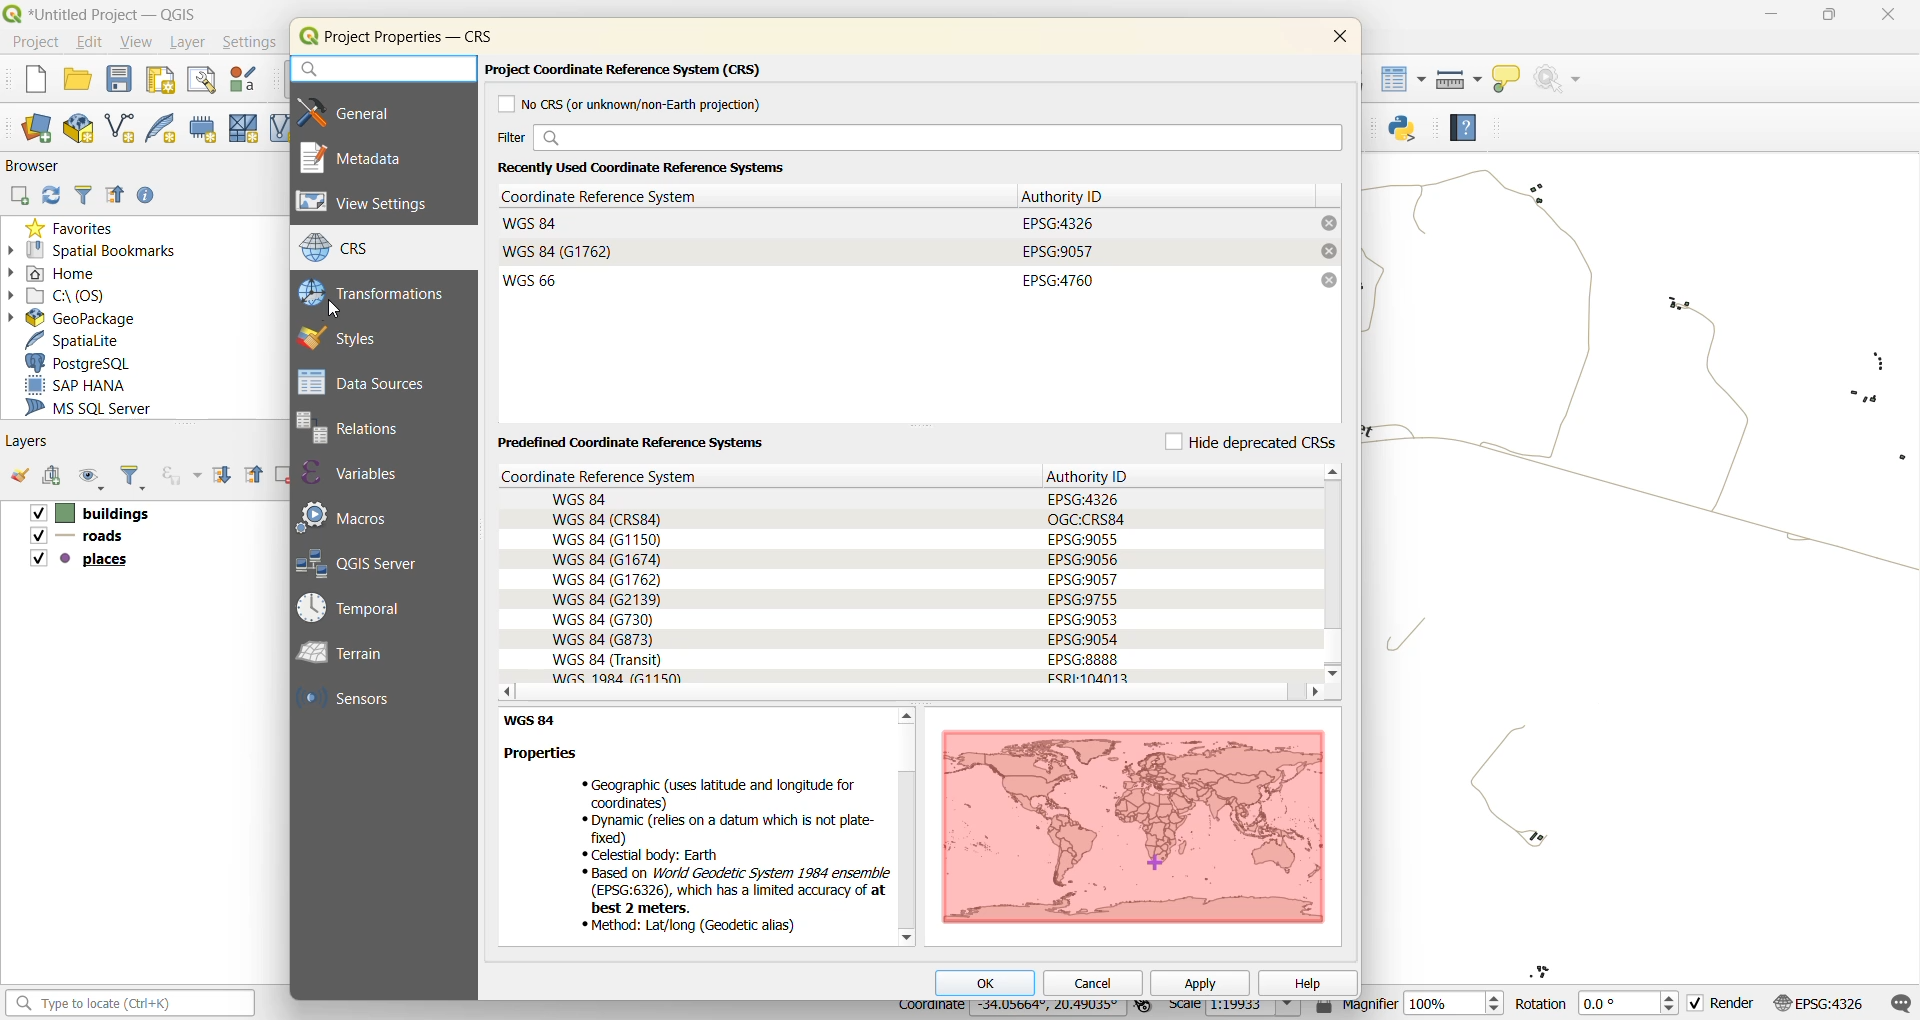 The image size is (1920, 1020). I want to click on macros, so click(351, 515).